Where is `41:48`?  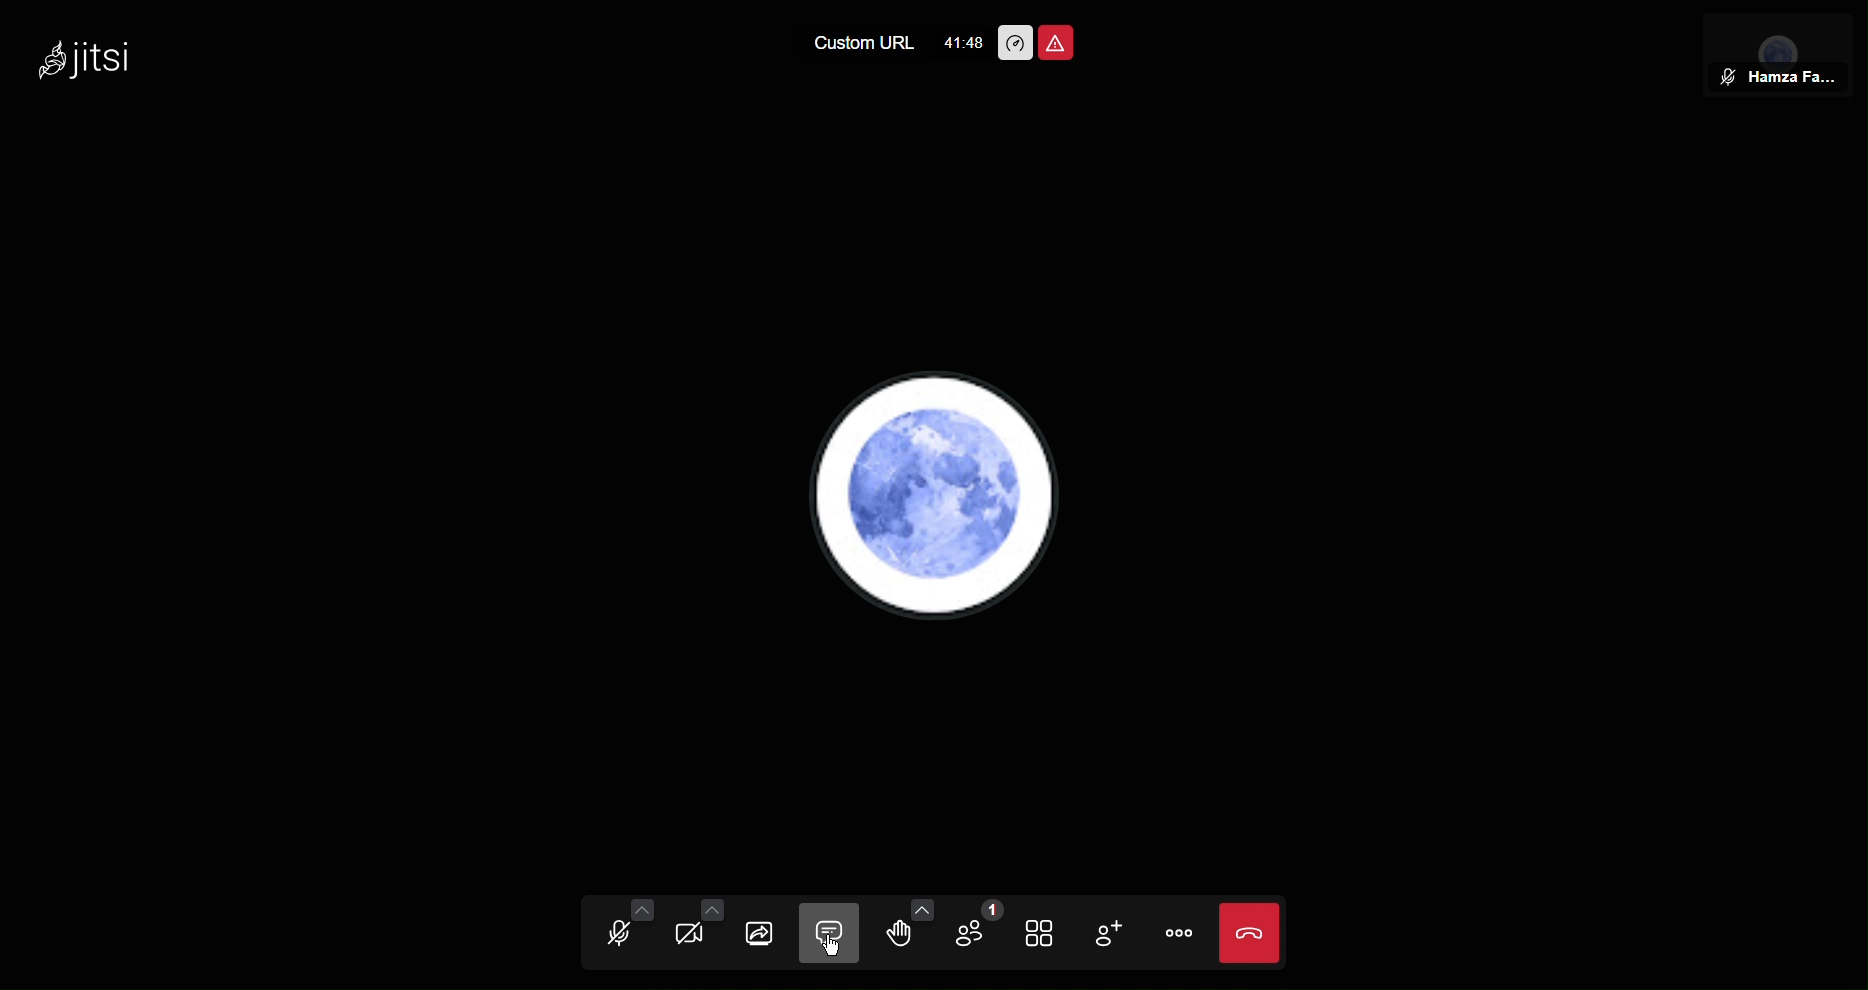
41:48 is located at coordinates (961, 43).